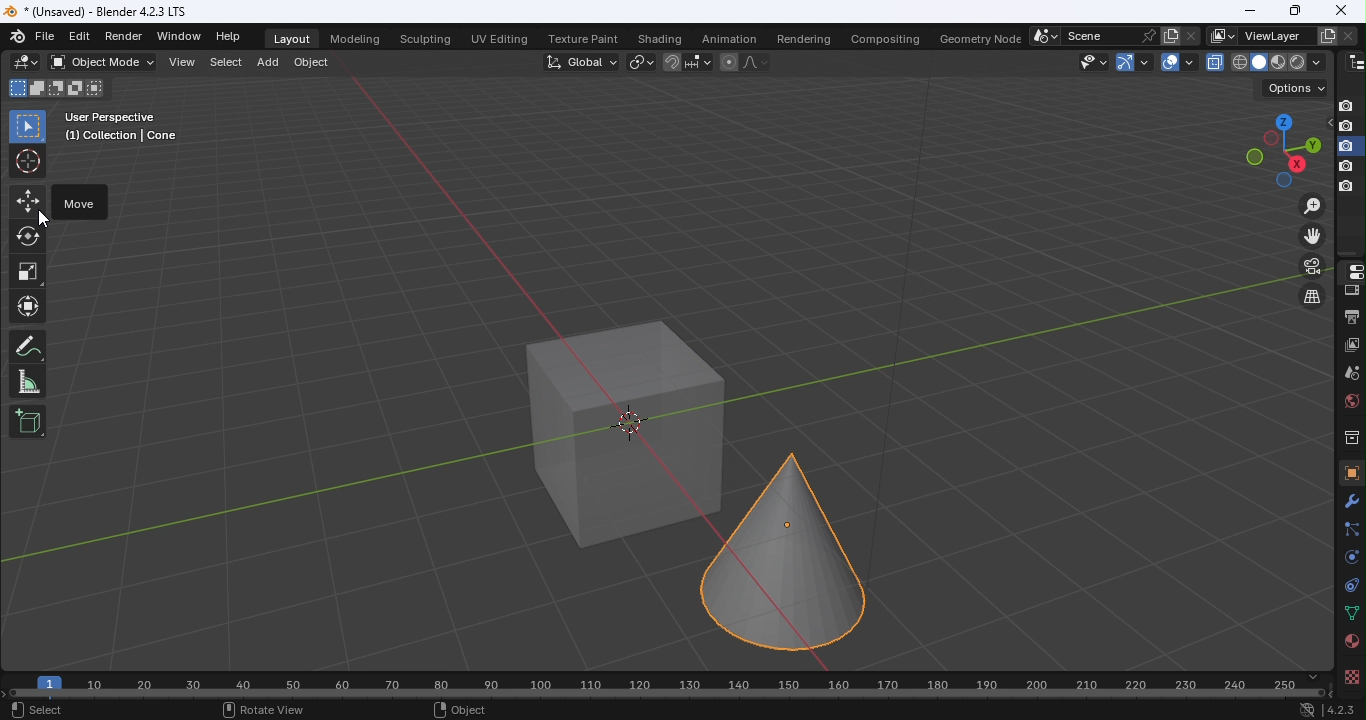 This screenshot has height=720, width=1366. I want to click on Compositing, so click(882, 35).